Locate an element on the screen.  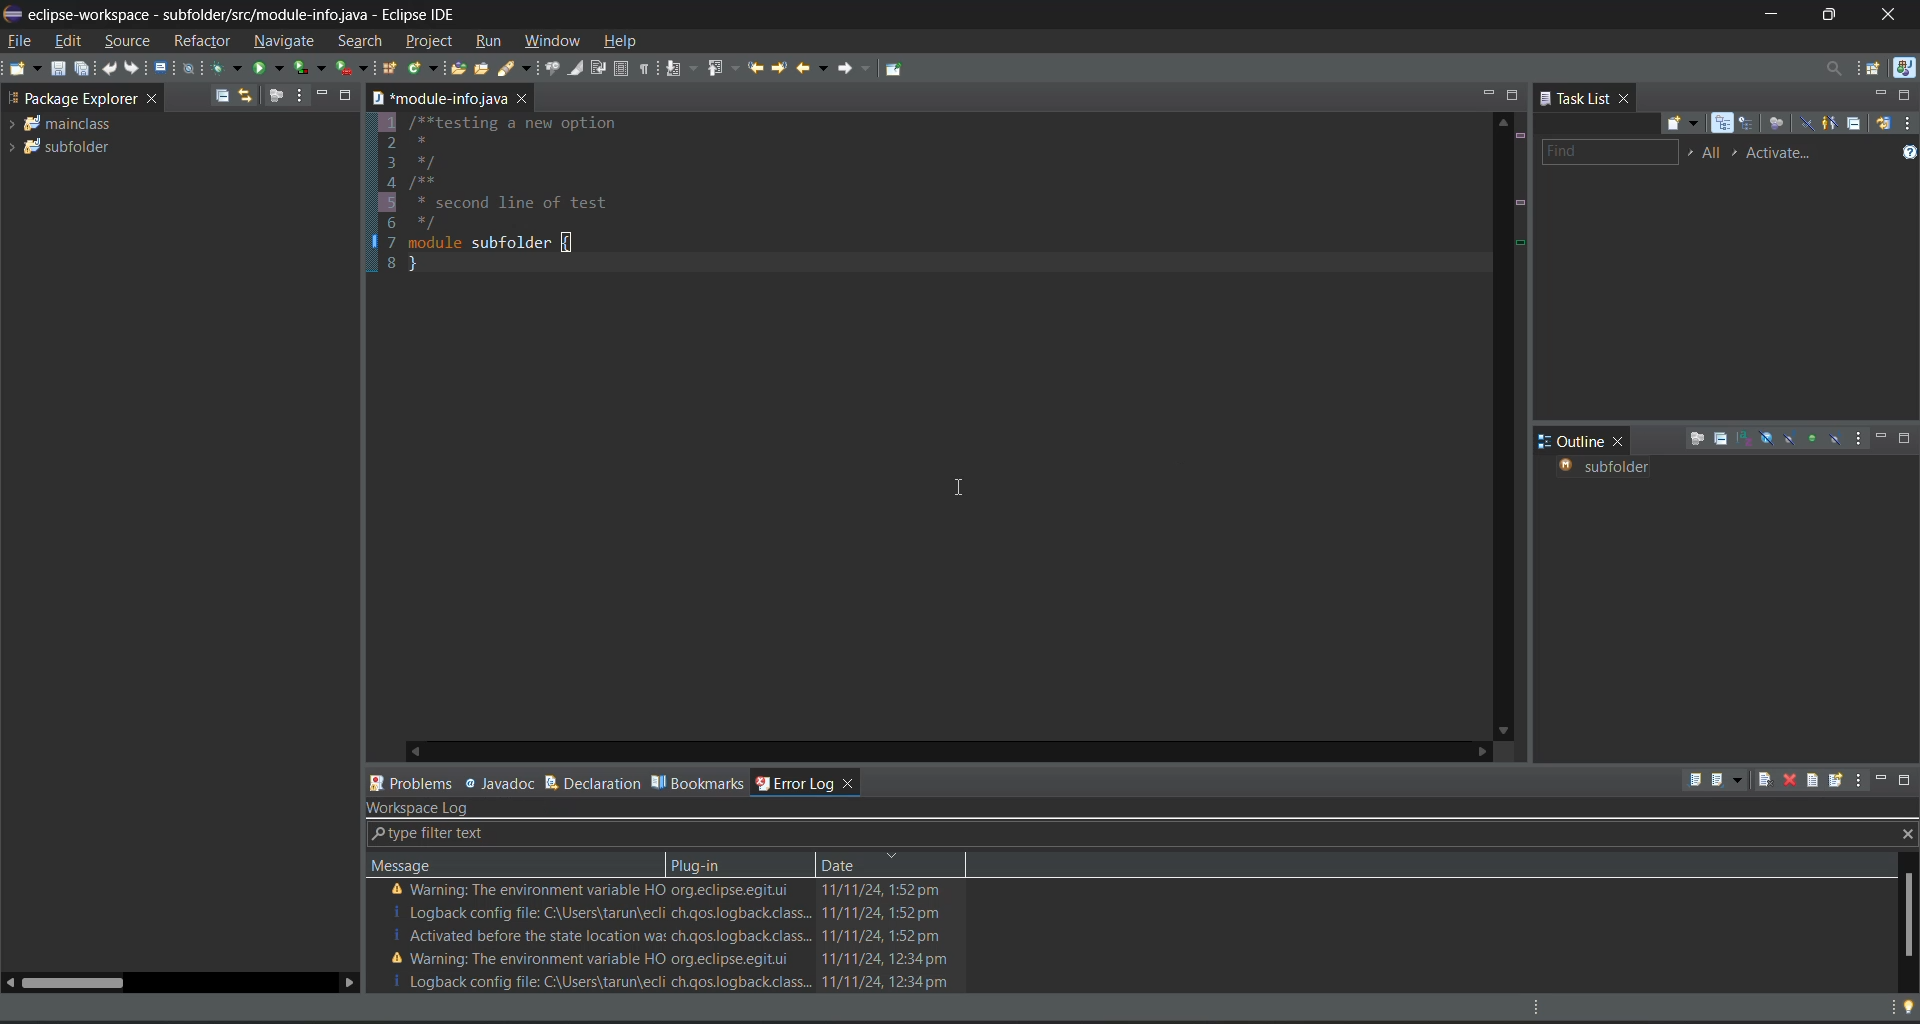
link with editor is located at coordinates (246, 96).